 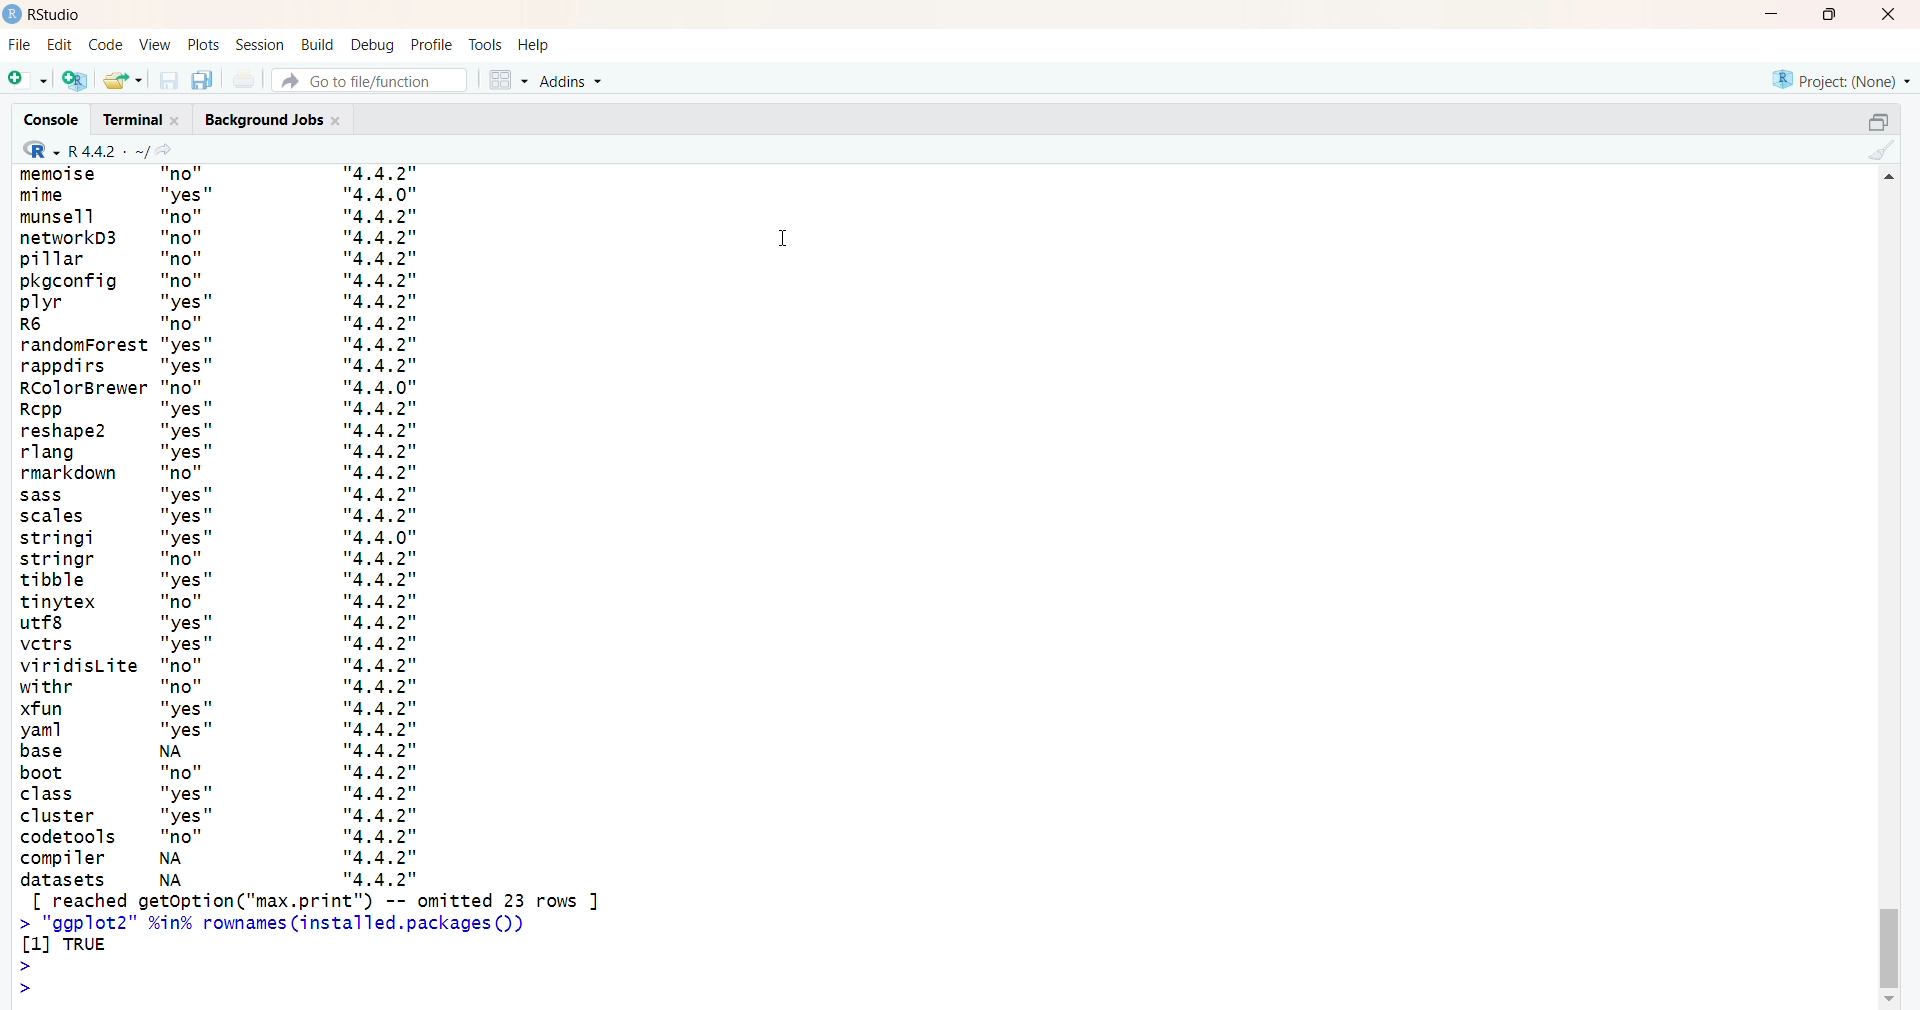 I want to click on maximize, so click(x=1829, y=14).